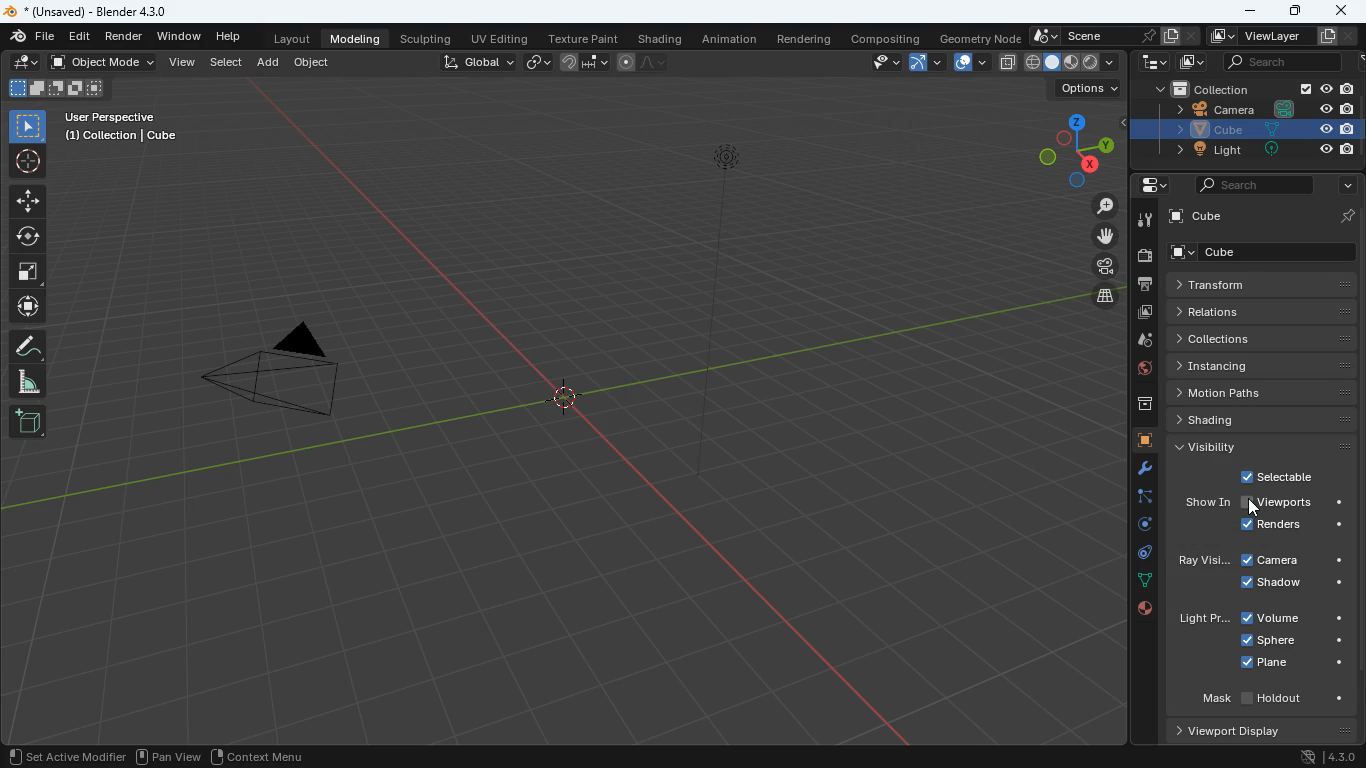 Image resolution: width=1366 pixels, height=768 pixels. I want to click on layout, so click(285, 38).